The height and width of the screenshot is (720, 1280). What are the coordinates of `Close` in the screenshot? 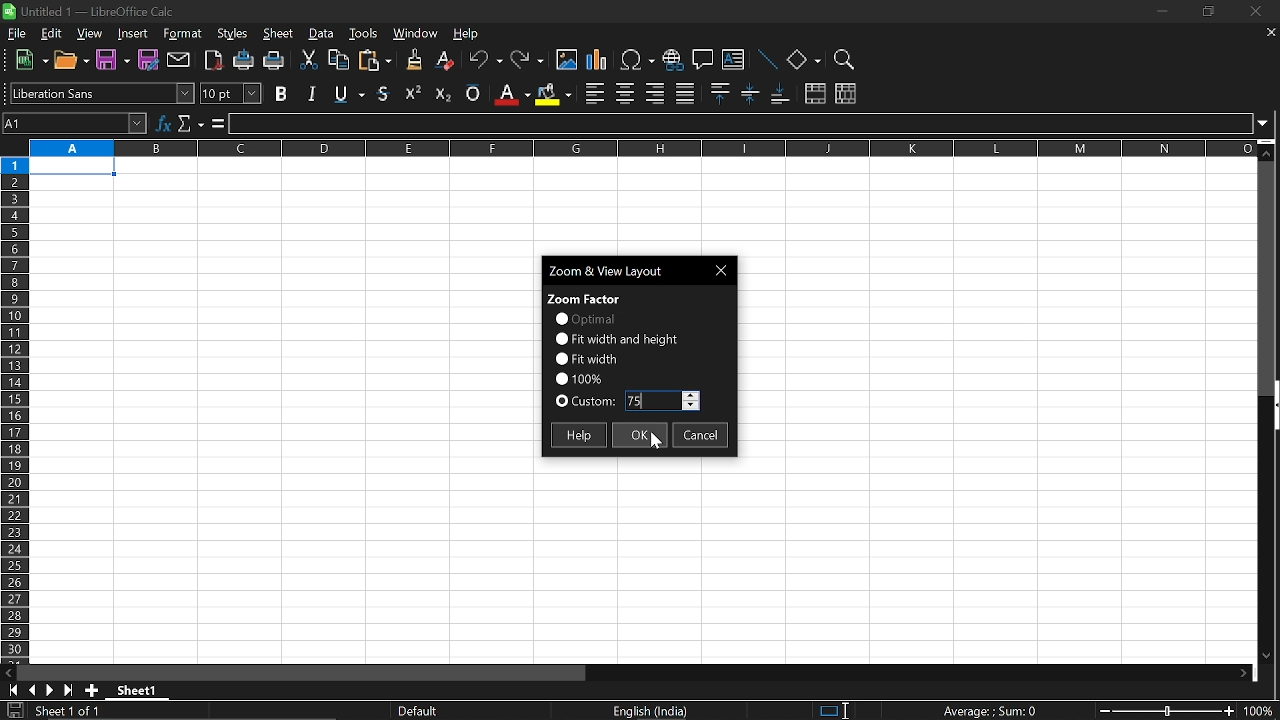 It's located at (724, 270).